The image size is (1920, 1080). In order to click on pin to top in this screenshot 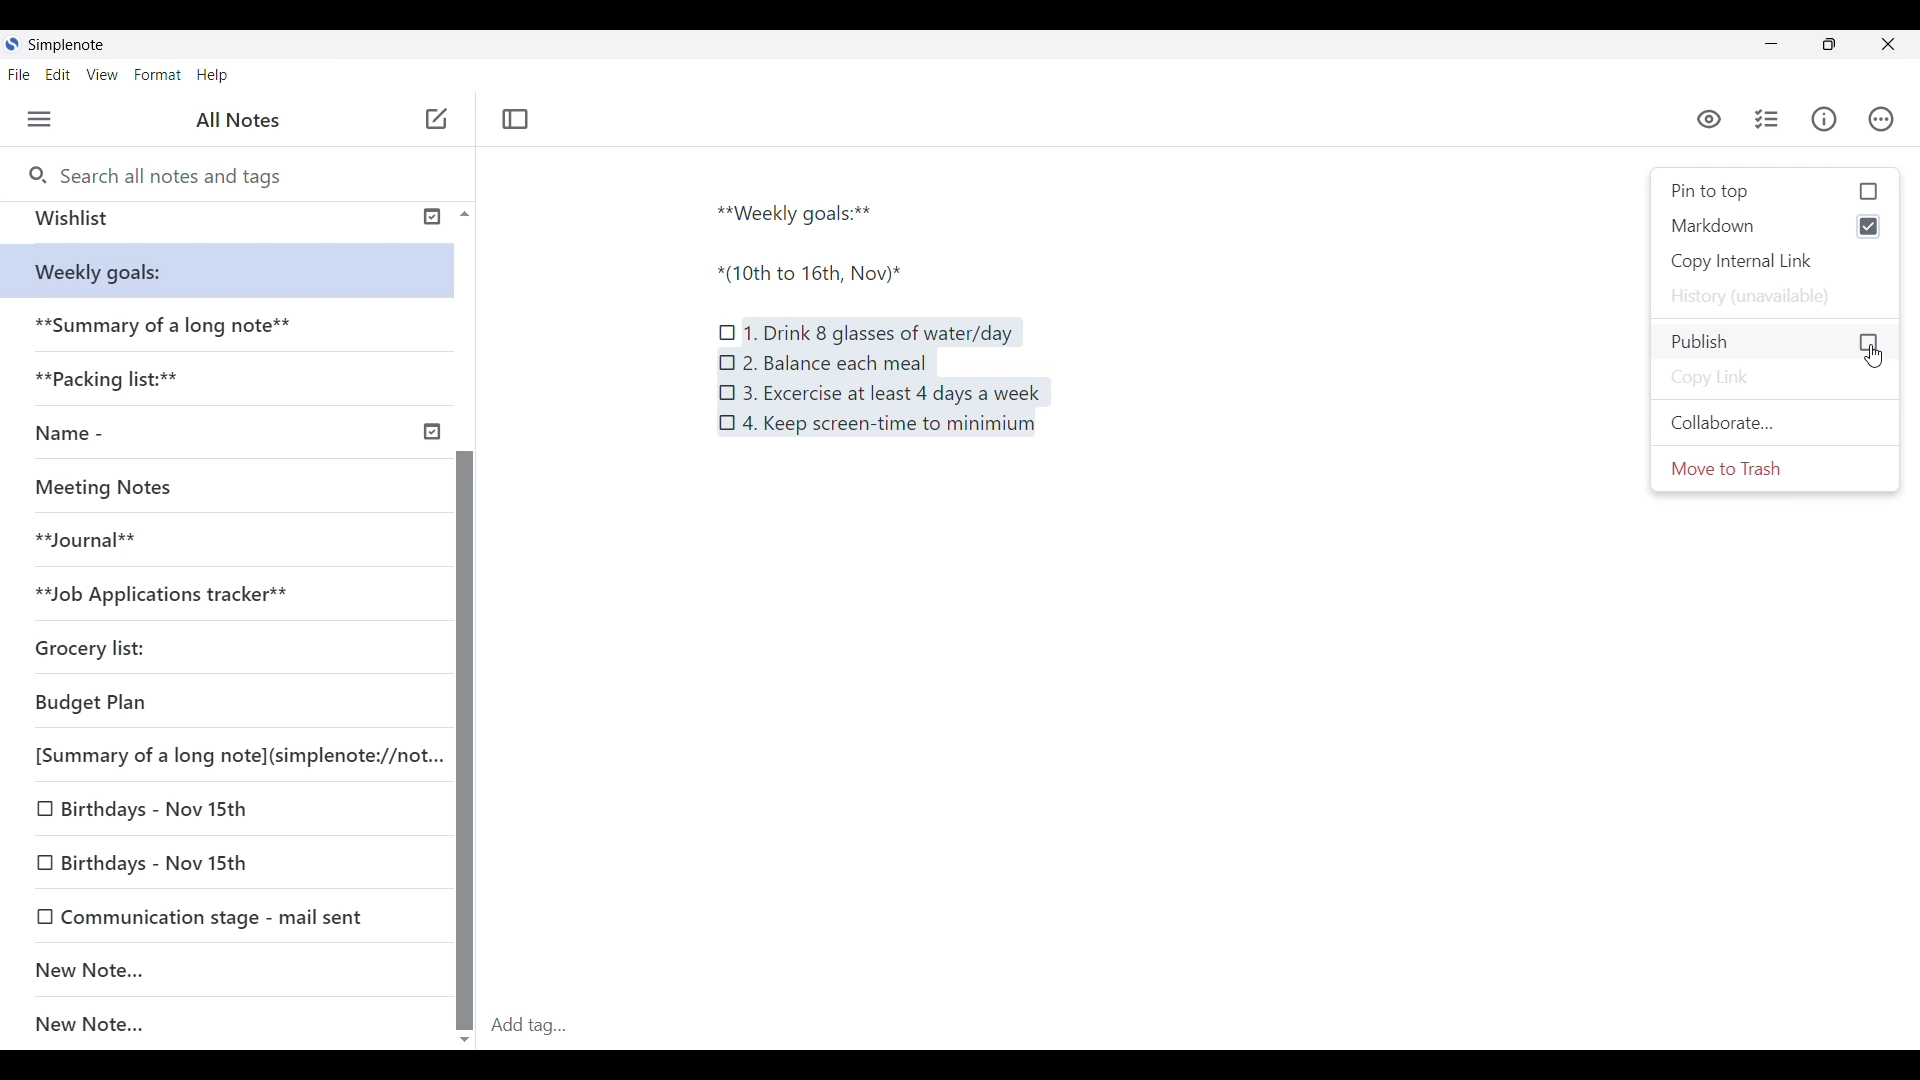, I will do `click(1774, 191)`.